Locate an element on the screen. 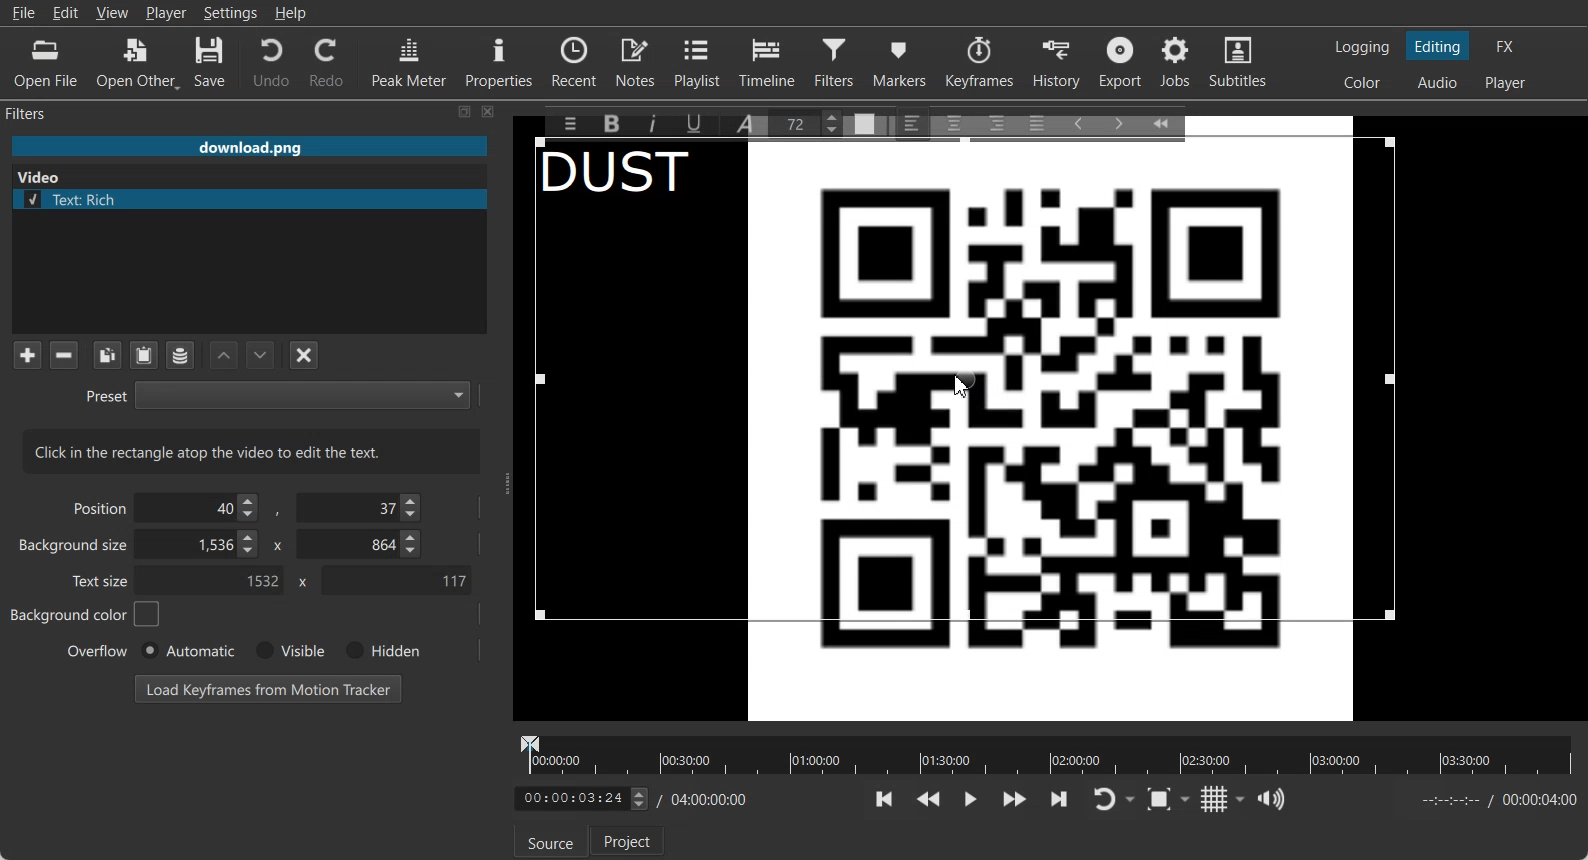 This screenshot has height=860, width=1588. Show the volume control is located at coordinates (1271, 800).